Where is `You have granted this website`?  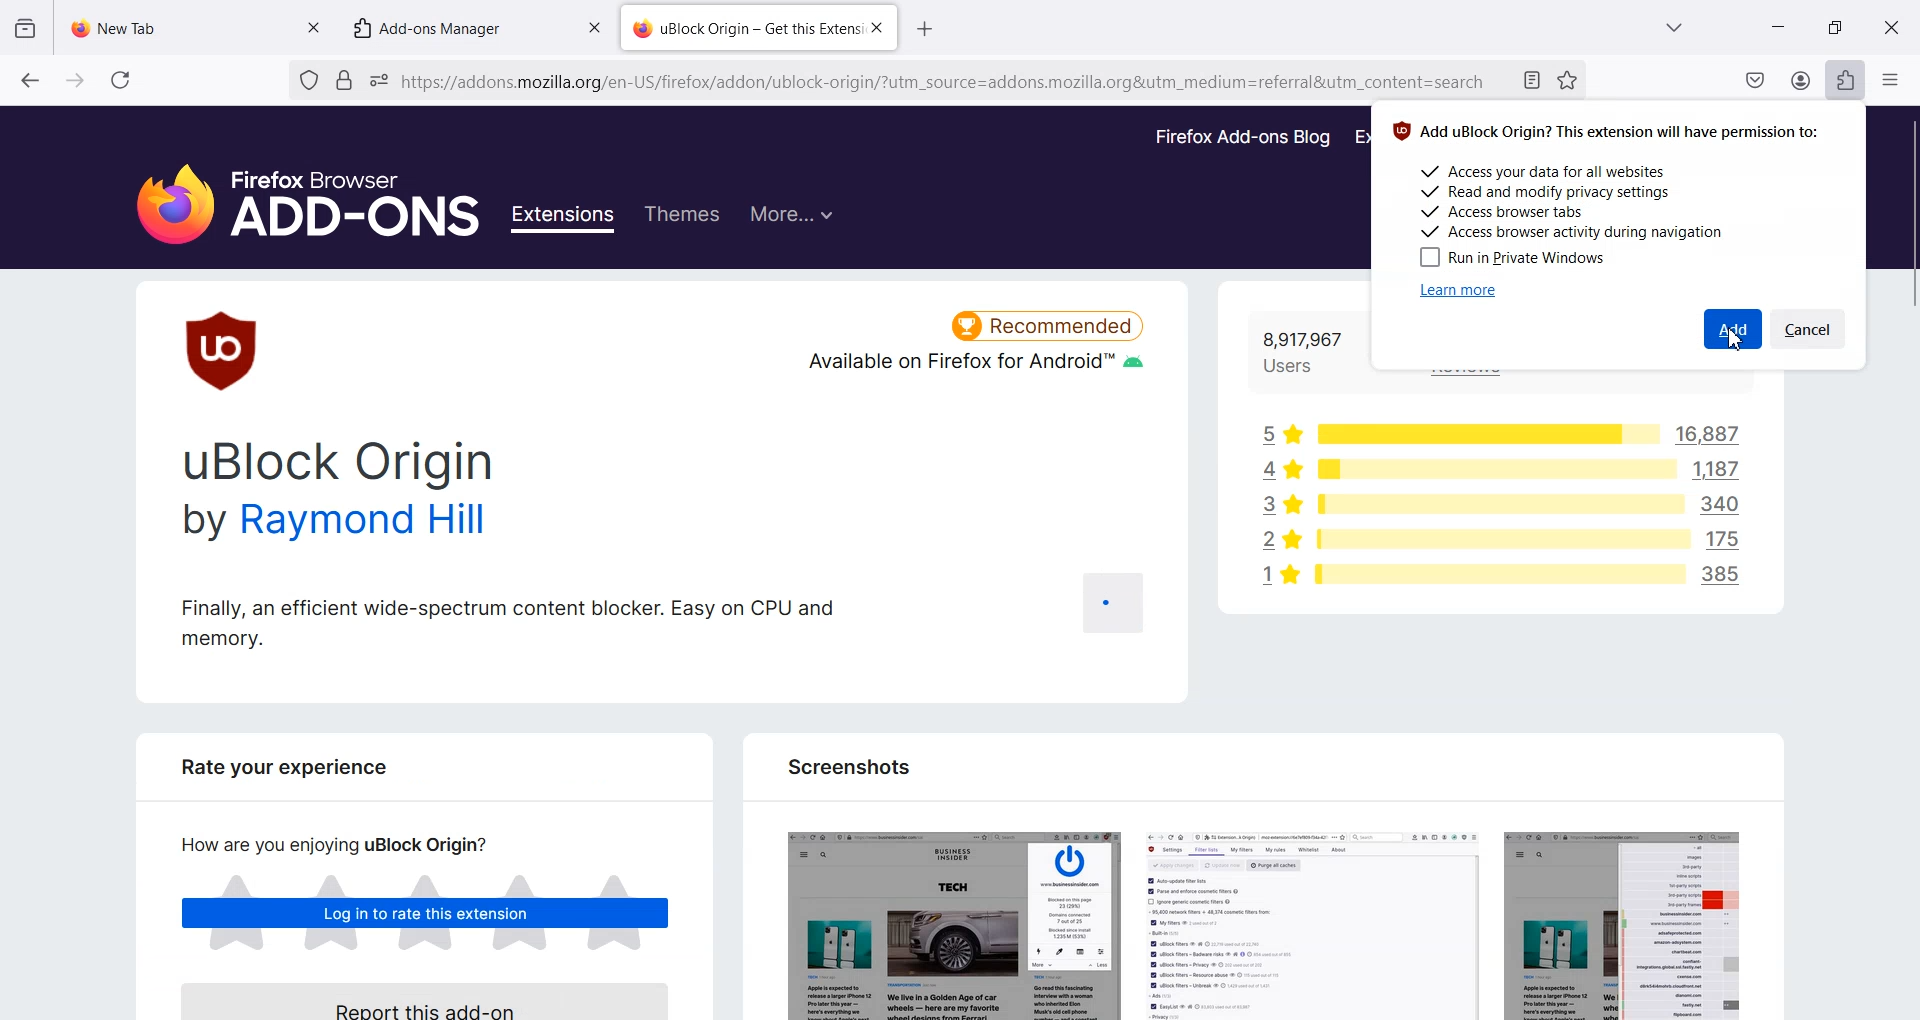 You have granted this website is located at coordinates (379, 81).